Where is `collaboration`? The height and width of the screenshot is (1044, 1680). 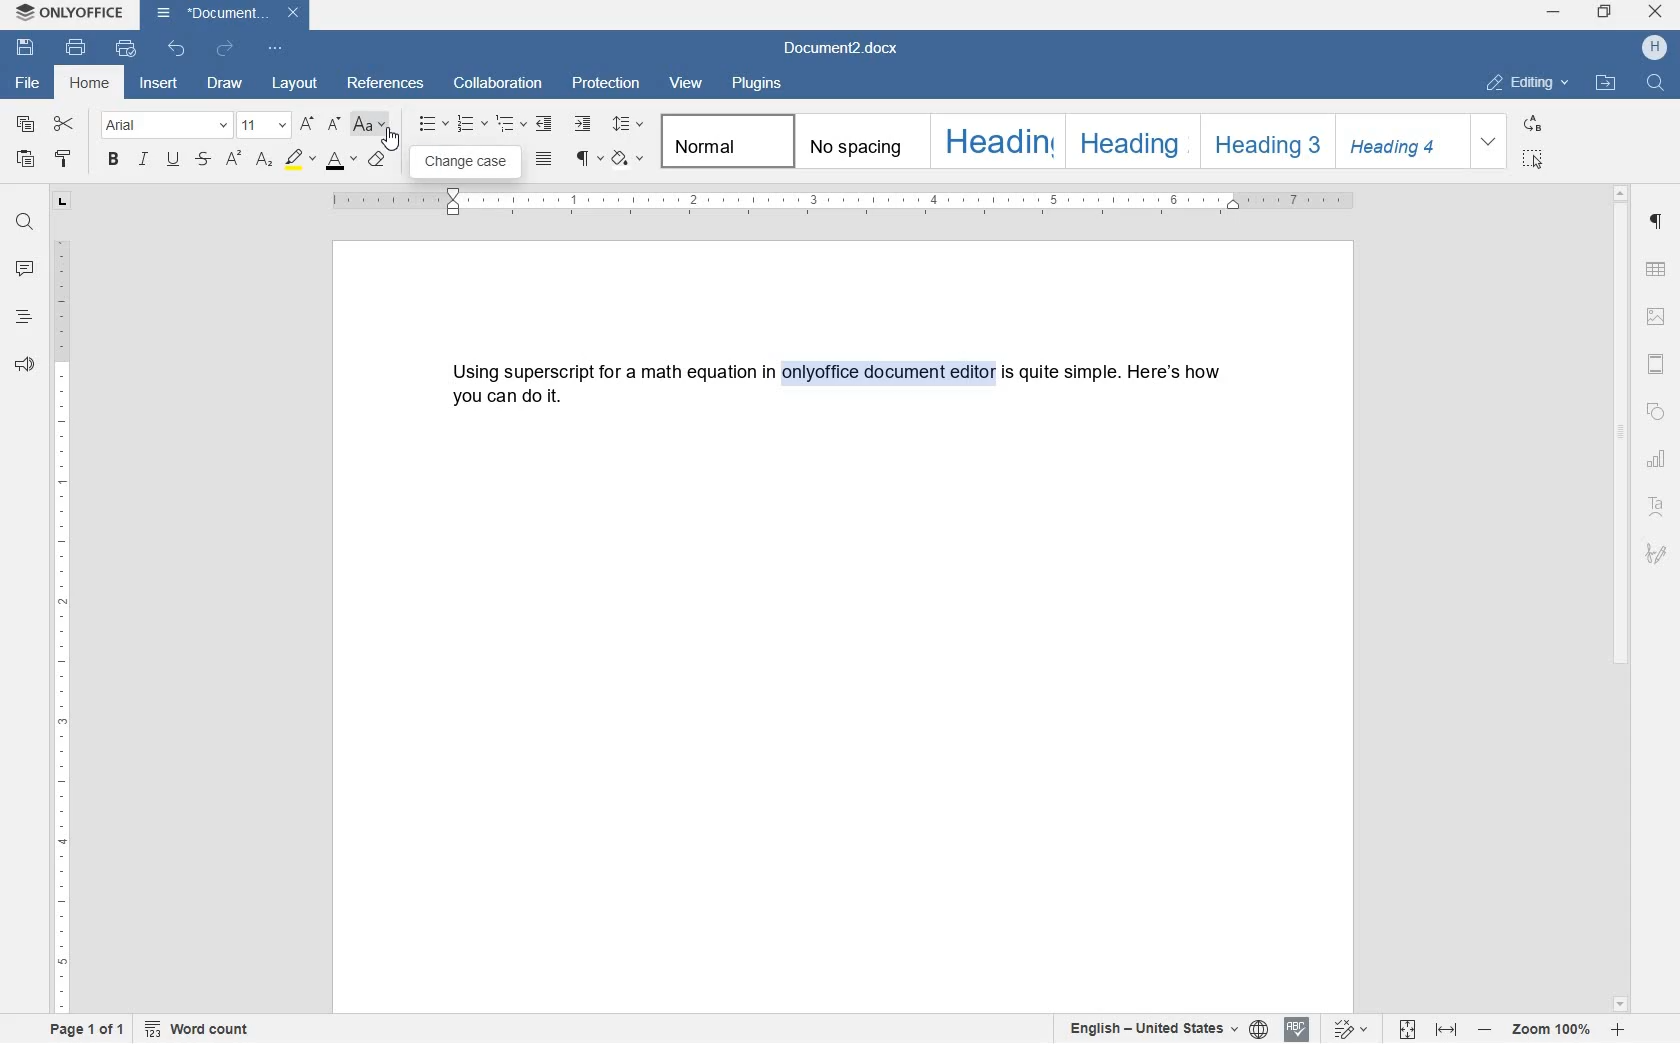 collaboration is located at coordinates (498, 85).